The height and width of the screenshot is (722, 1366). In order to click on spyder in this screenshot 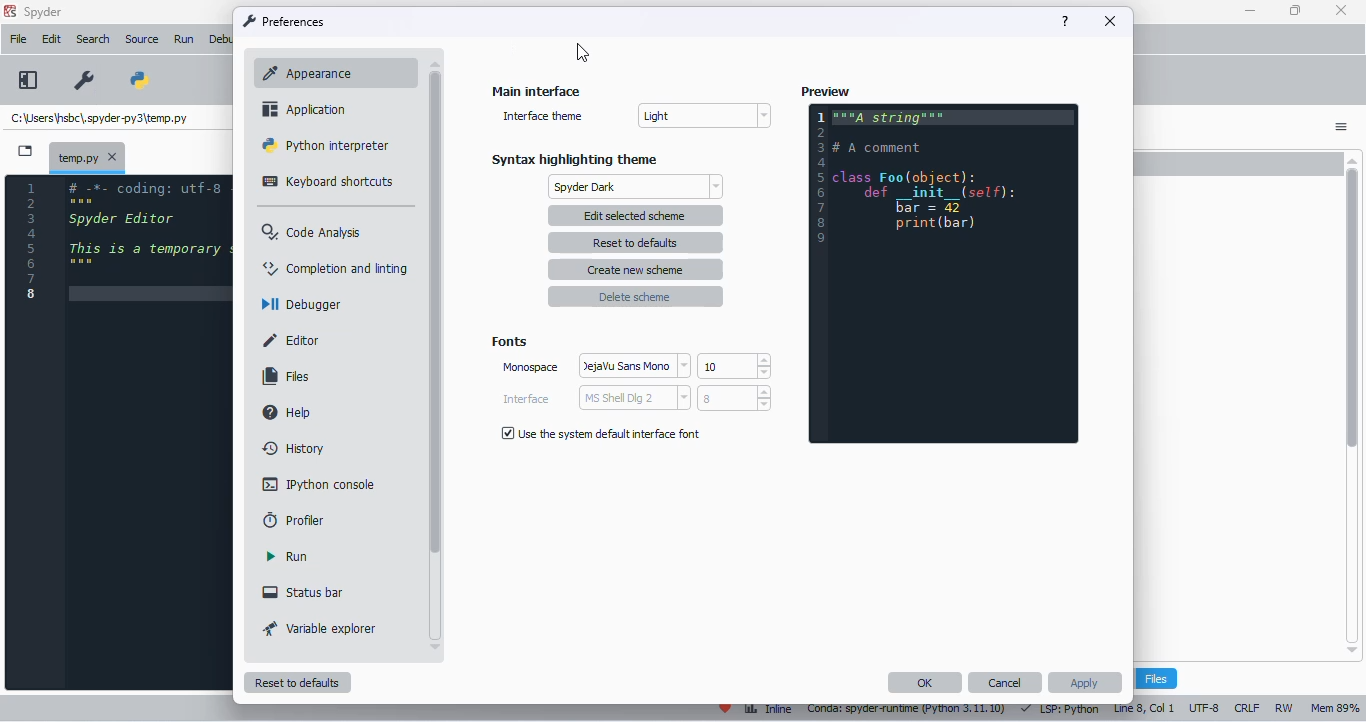, I will do `click(44, 12)`.